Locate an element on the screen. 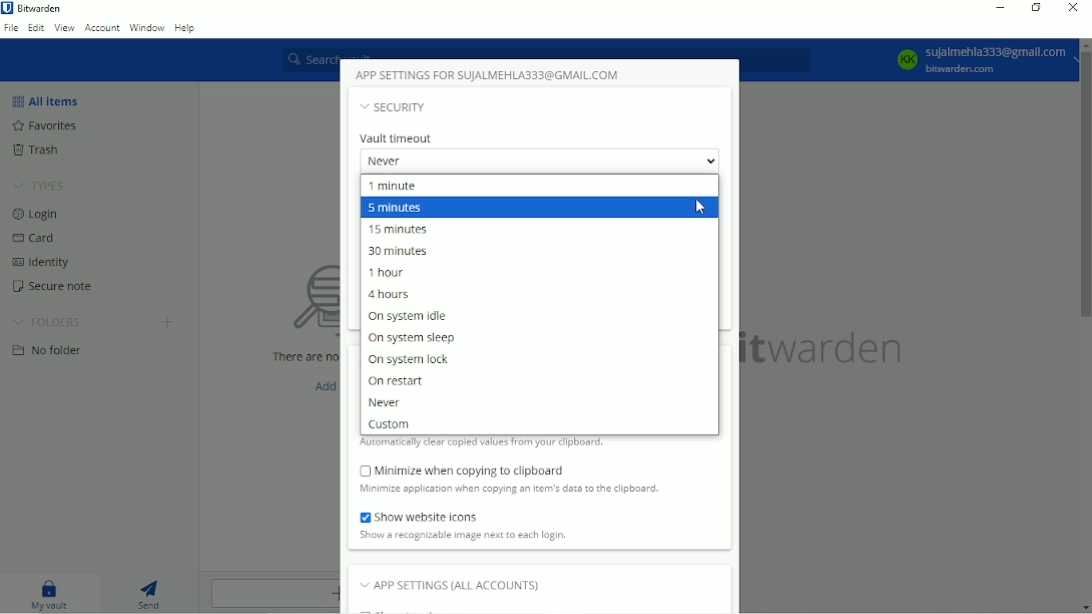  KK sujalmehla333@gmail.com     bitwarden.com is located at coordinates (980, 60).